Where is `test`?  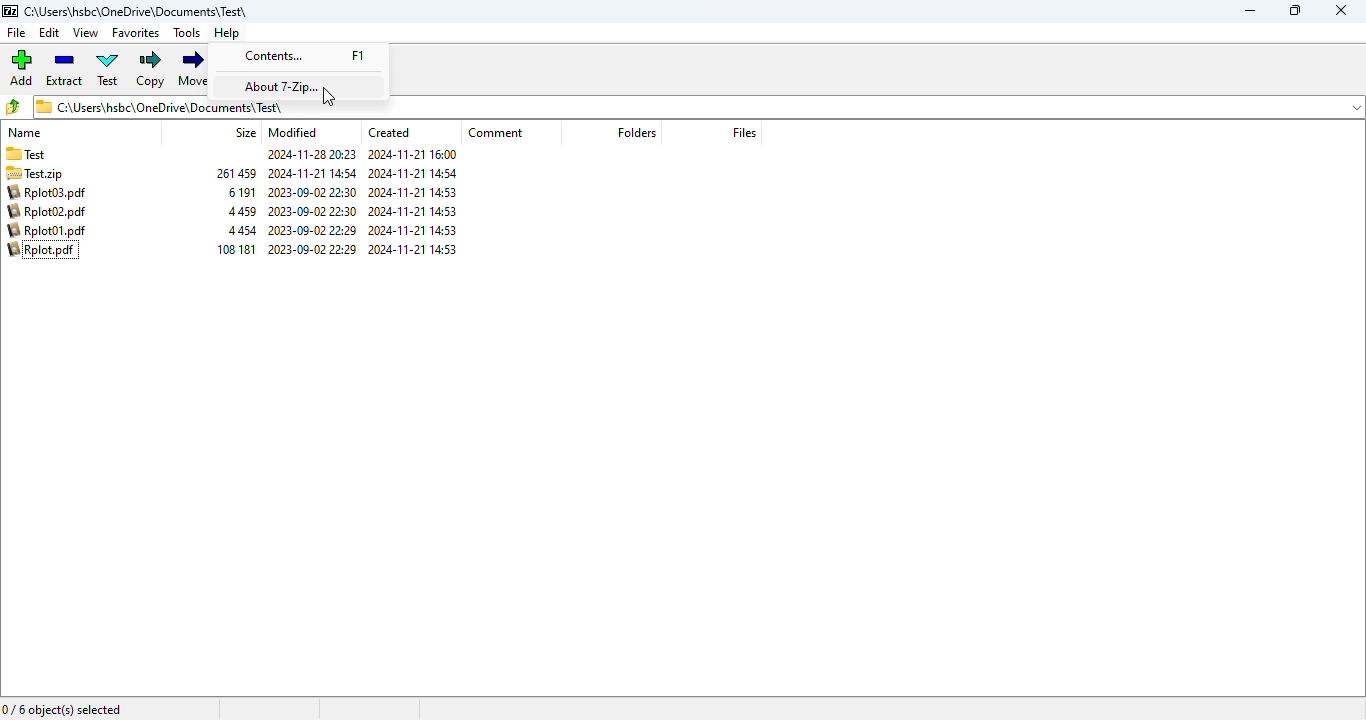
test is located at coordinates (108, 68).